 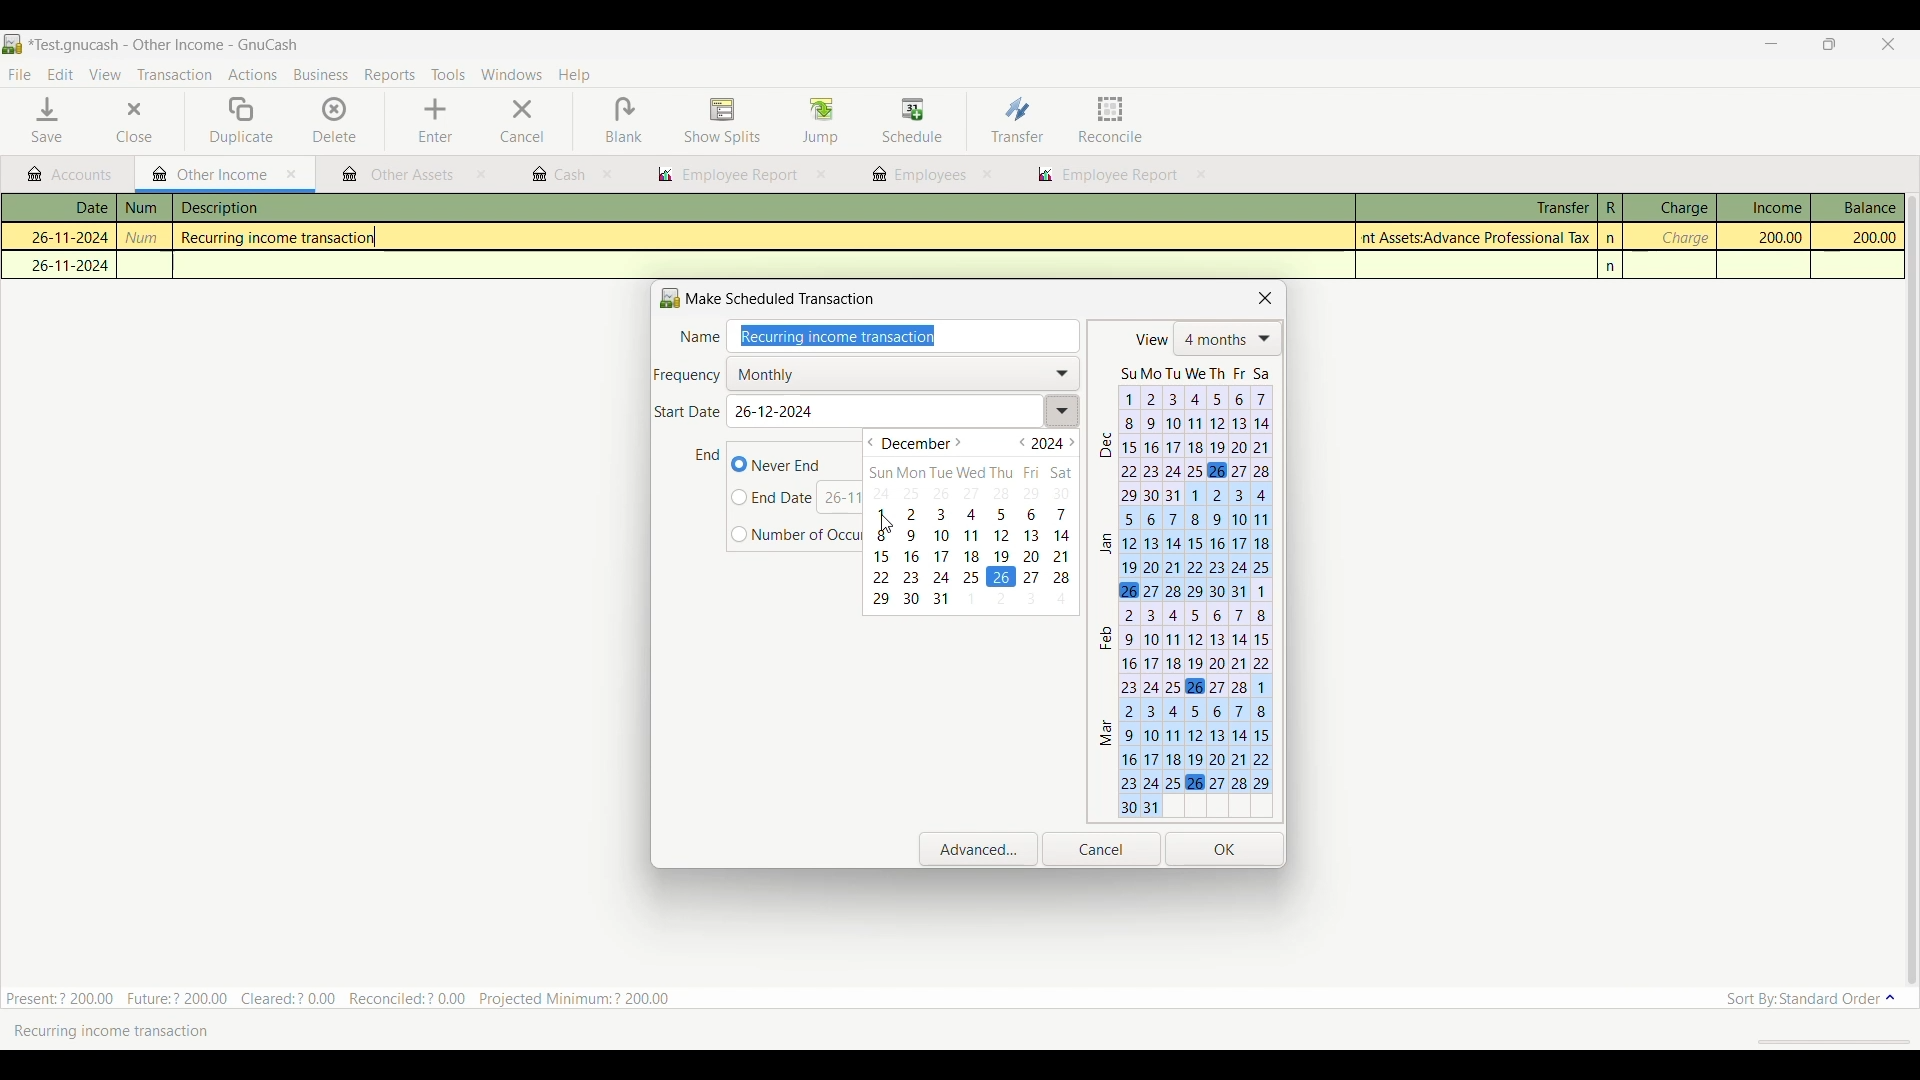 What do you see at coordinates (1149, 340) in the screenshot?
I see `view` at bounding box center [1149, 340].